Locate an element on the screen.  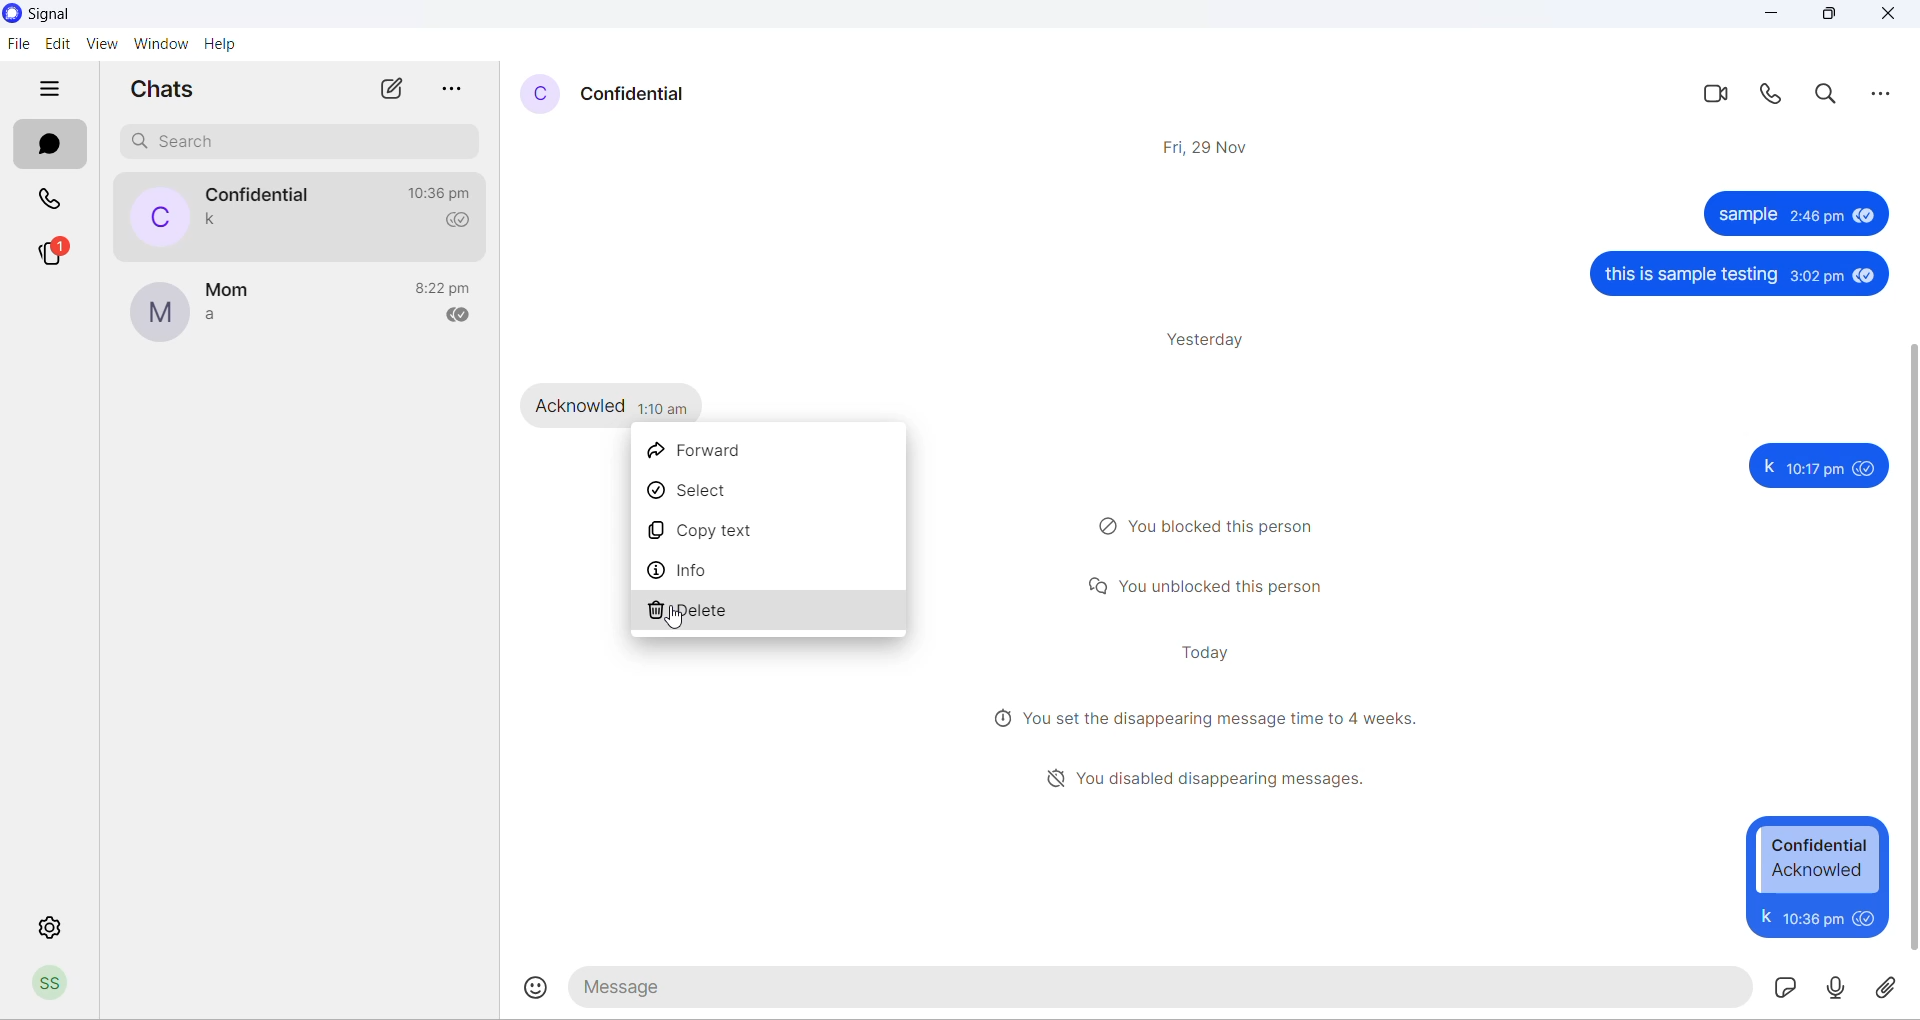
Acknowled is located at coordinates (577, 407).